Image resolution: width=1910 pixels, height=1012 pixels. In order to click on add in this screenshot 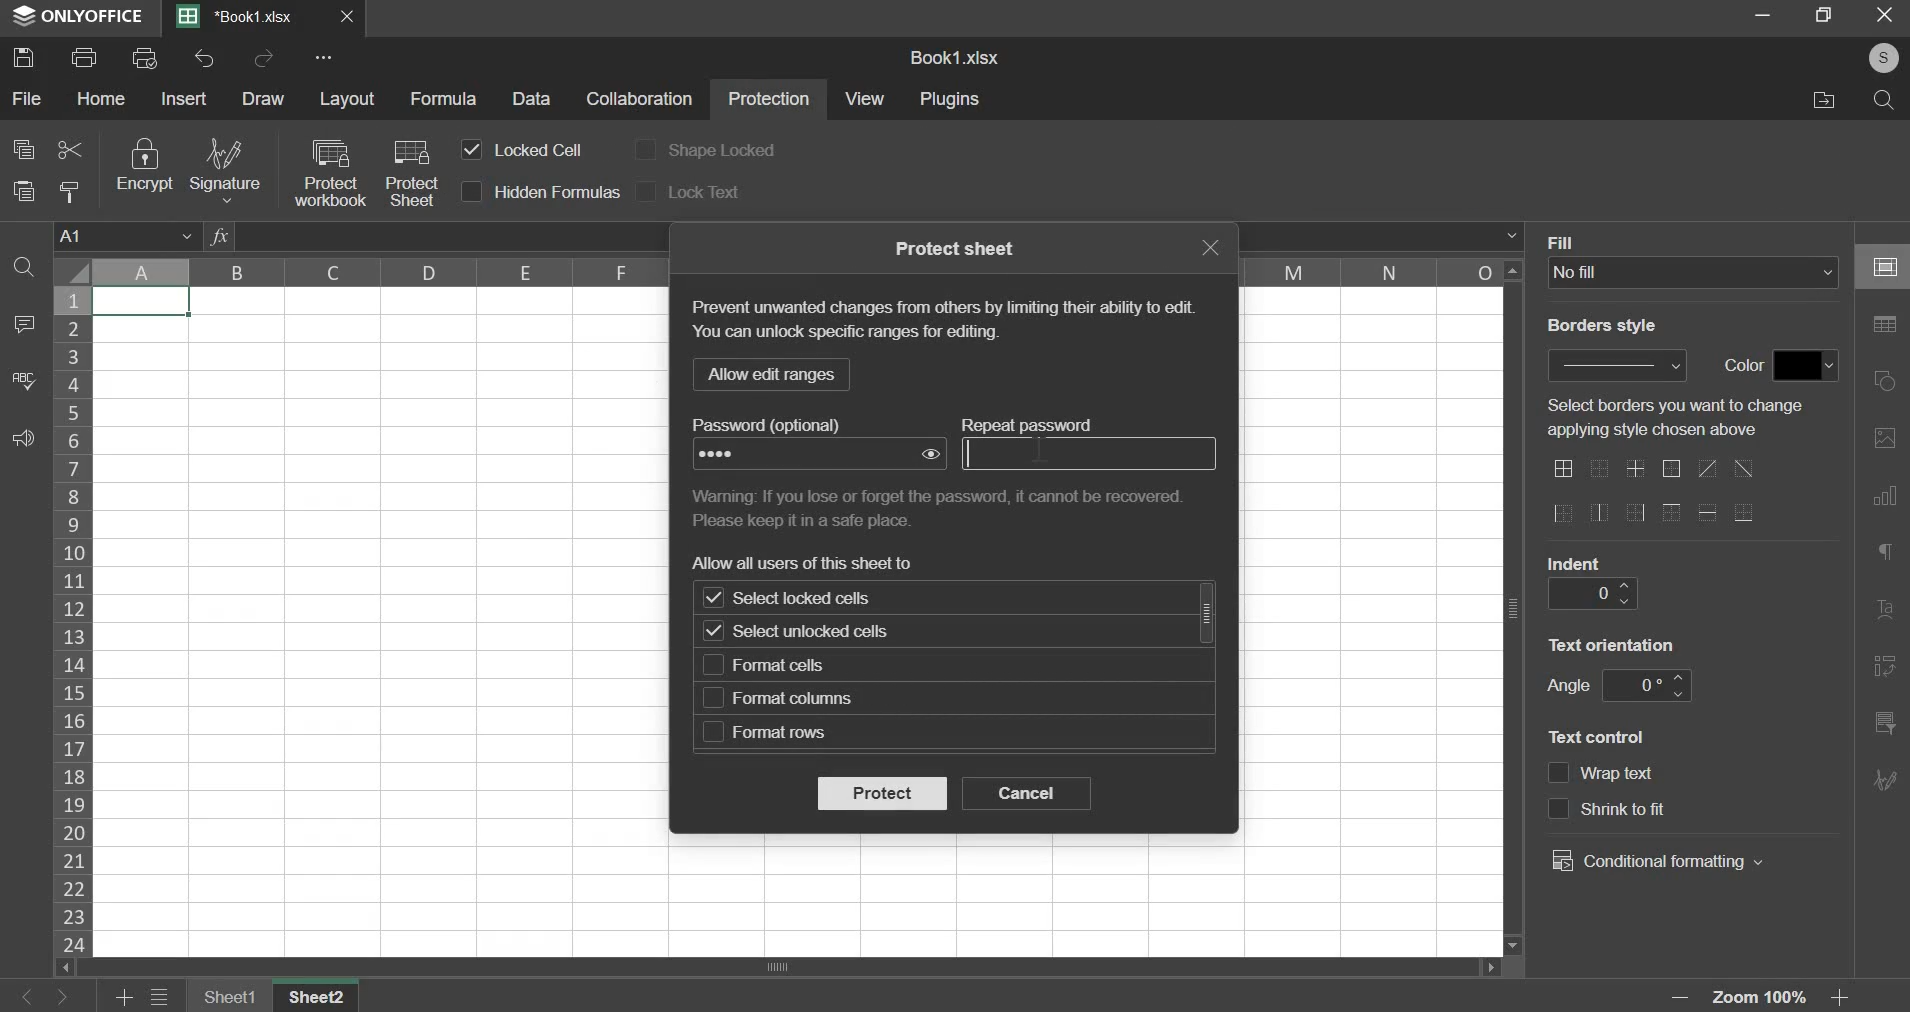, I will do `click(126, 998)`.